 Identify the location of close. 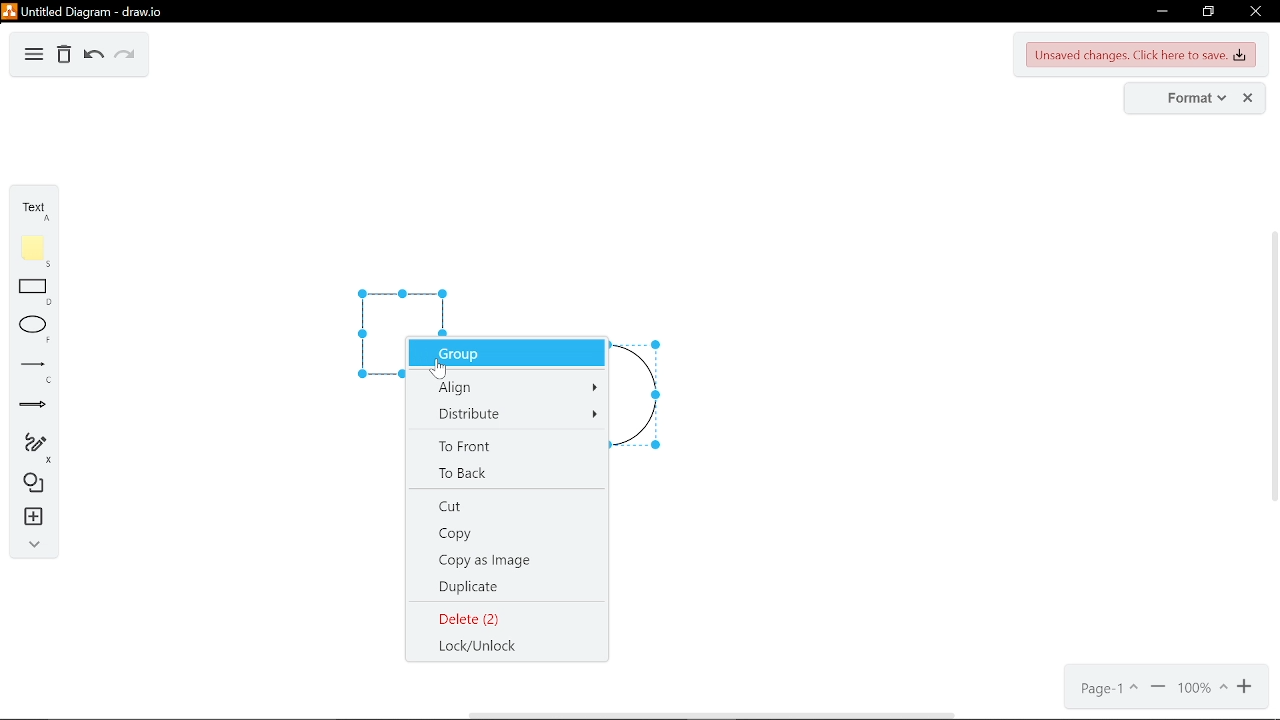
(1248, 98).